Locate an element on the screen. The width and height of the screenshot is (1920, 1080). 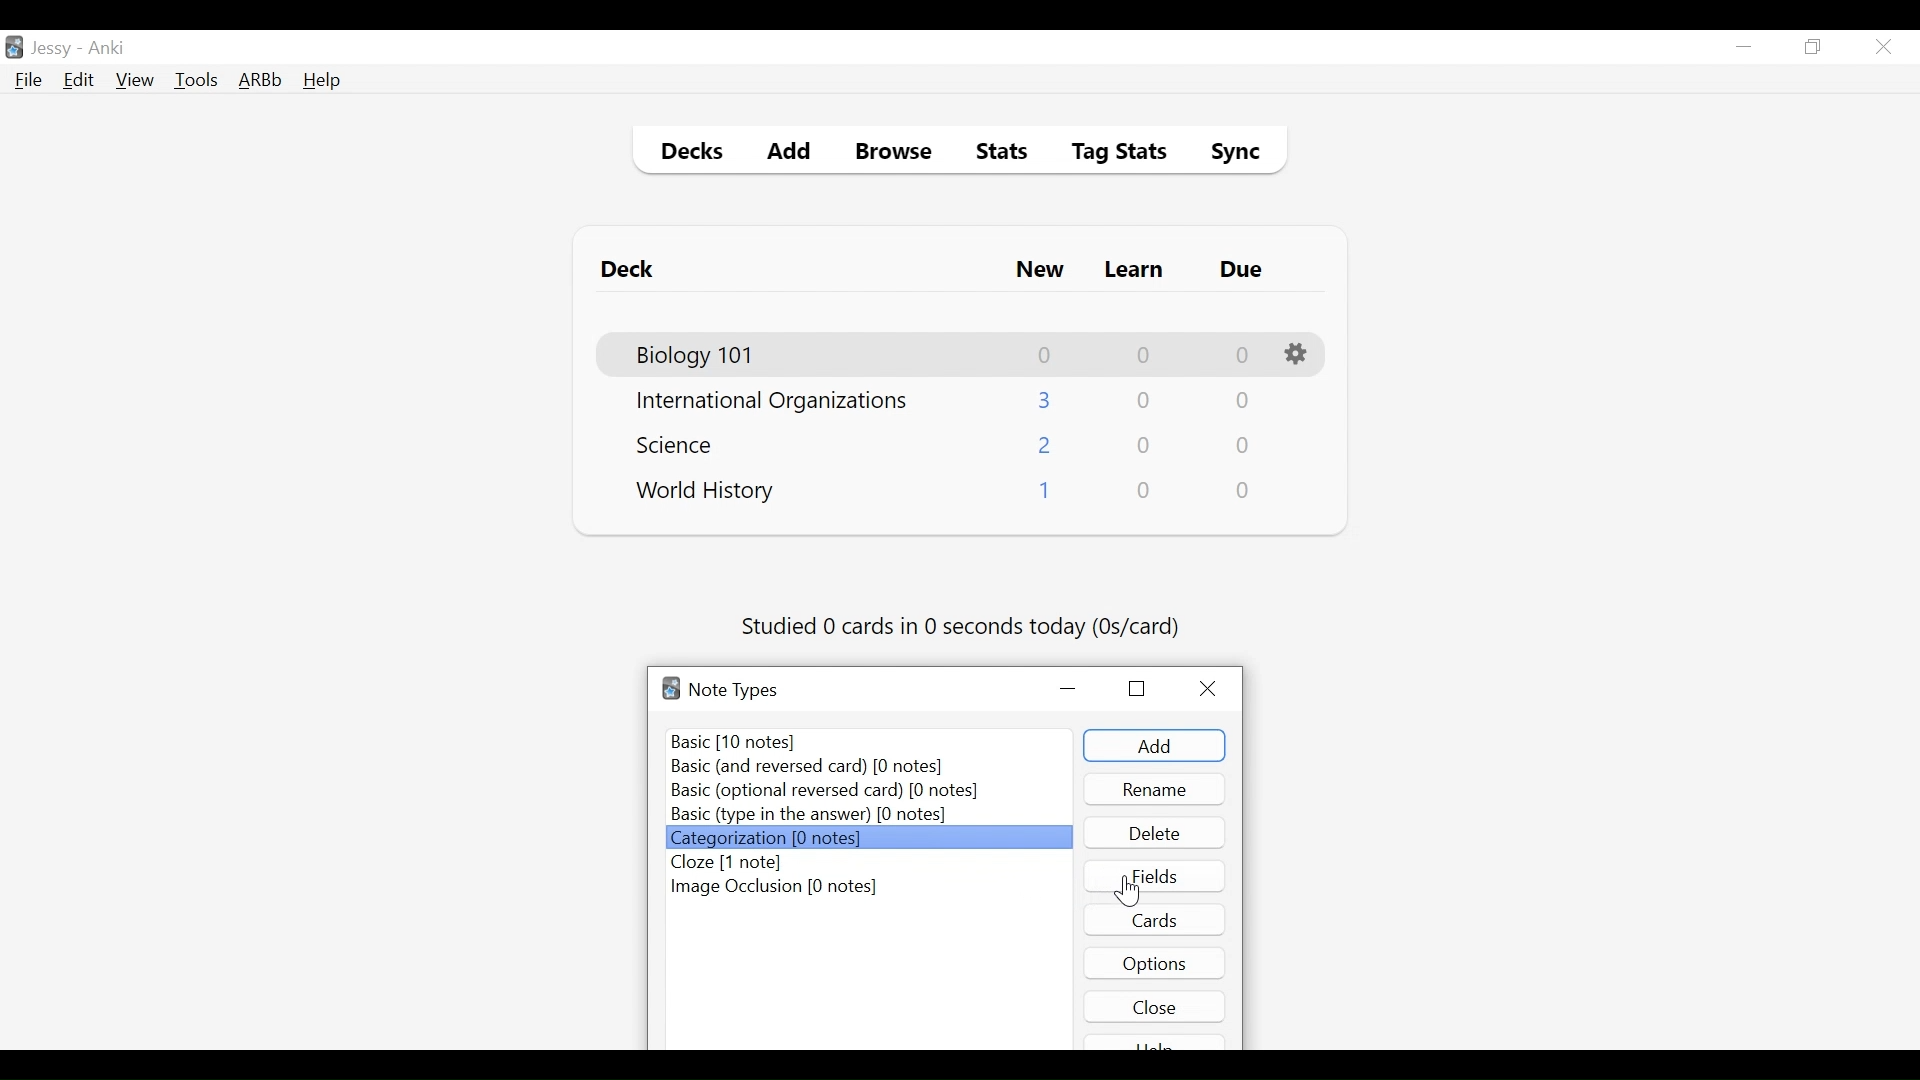
Studied number of cards in second today (os/card) is located at coordinates (963, 628).